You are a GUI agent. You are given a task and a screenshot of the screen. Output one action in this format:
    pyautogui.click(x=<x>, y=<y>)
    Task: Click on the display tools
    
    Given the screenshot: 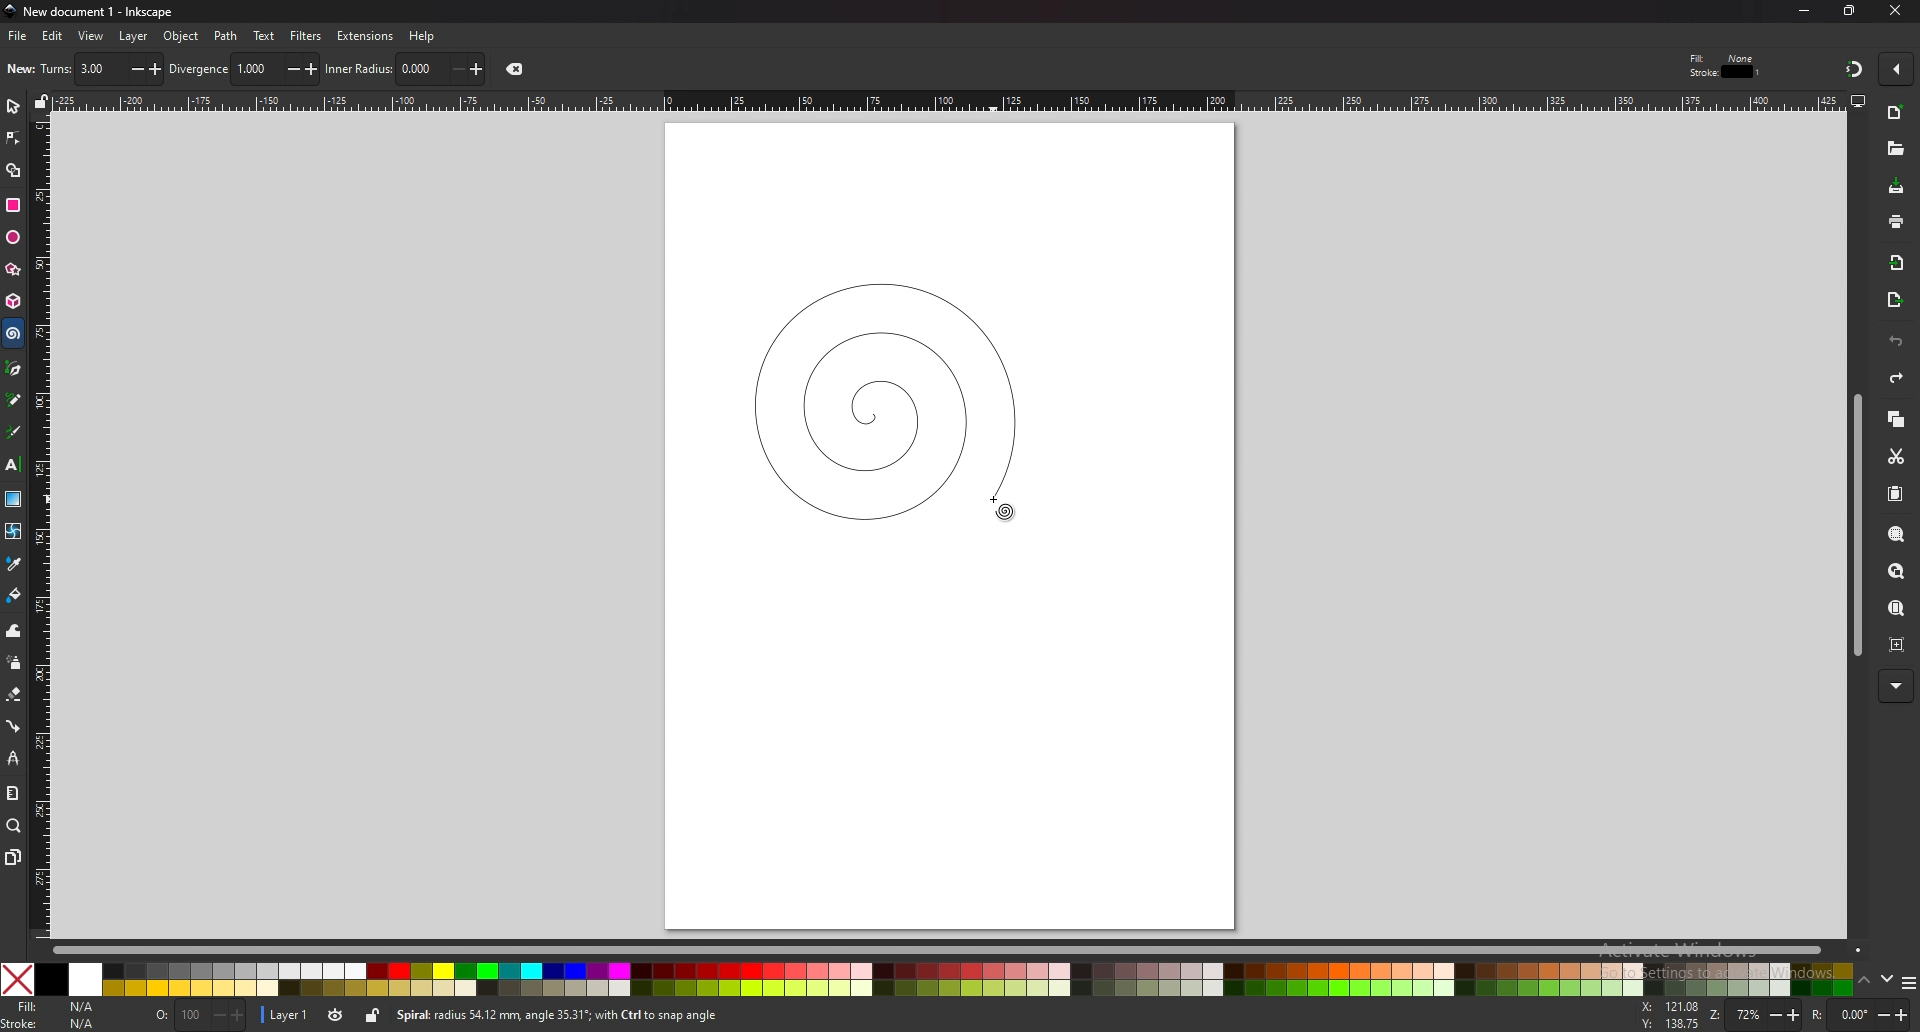 What is the action you would take?
    pyautogui.click(x=1859, y=101)
    